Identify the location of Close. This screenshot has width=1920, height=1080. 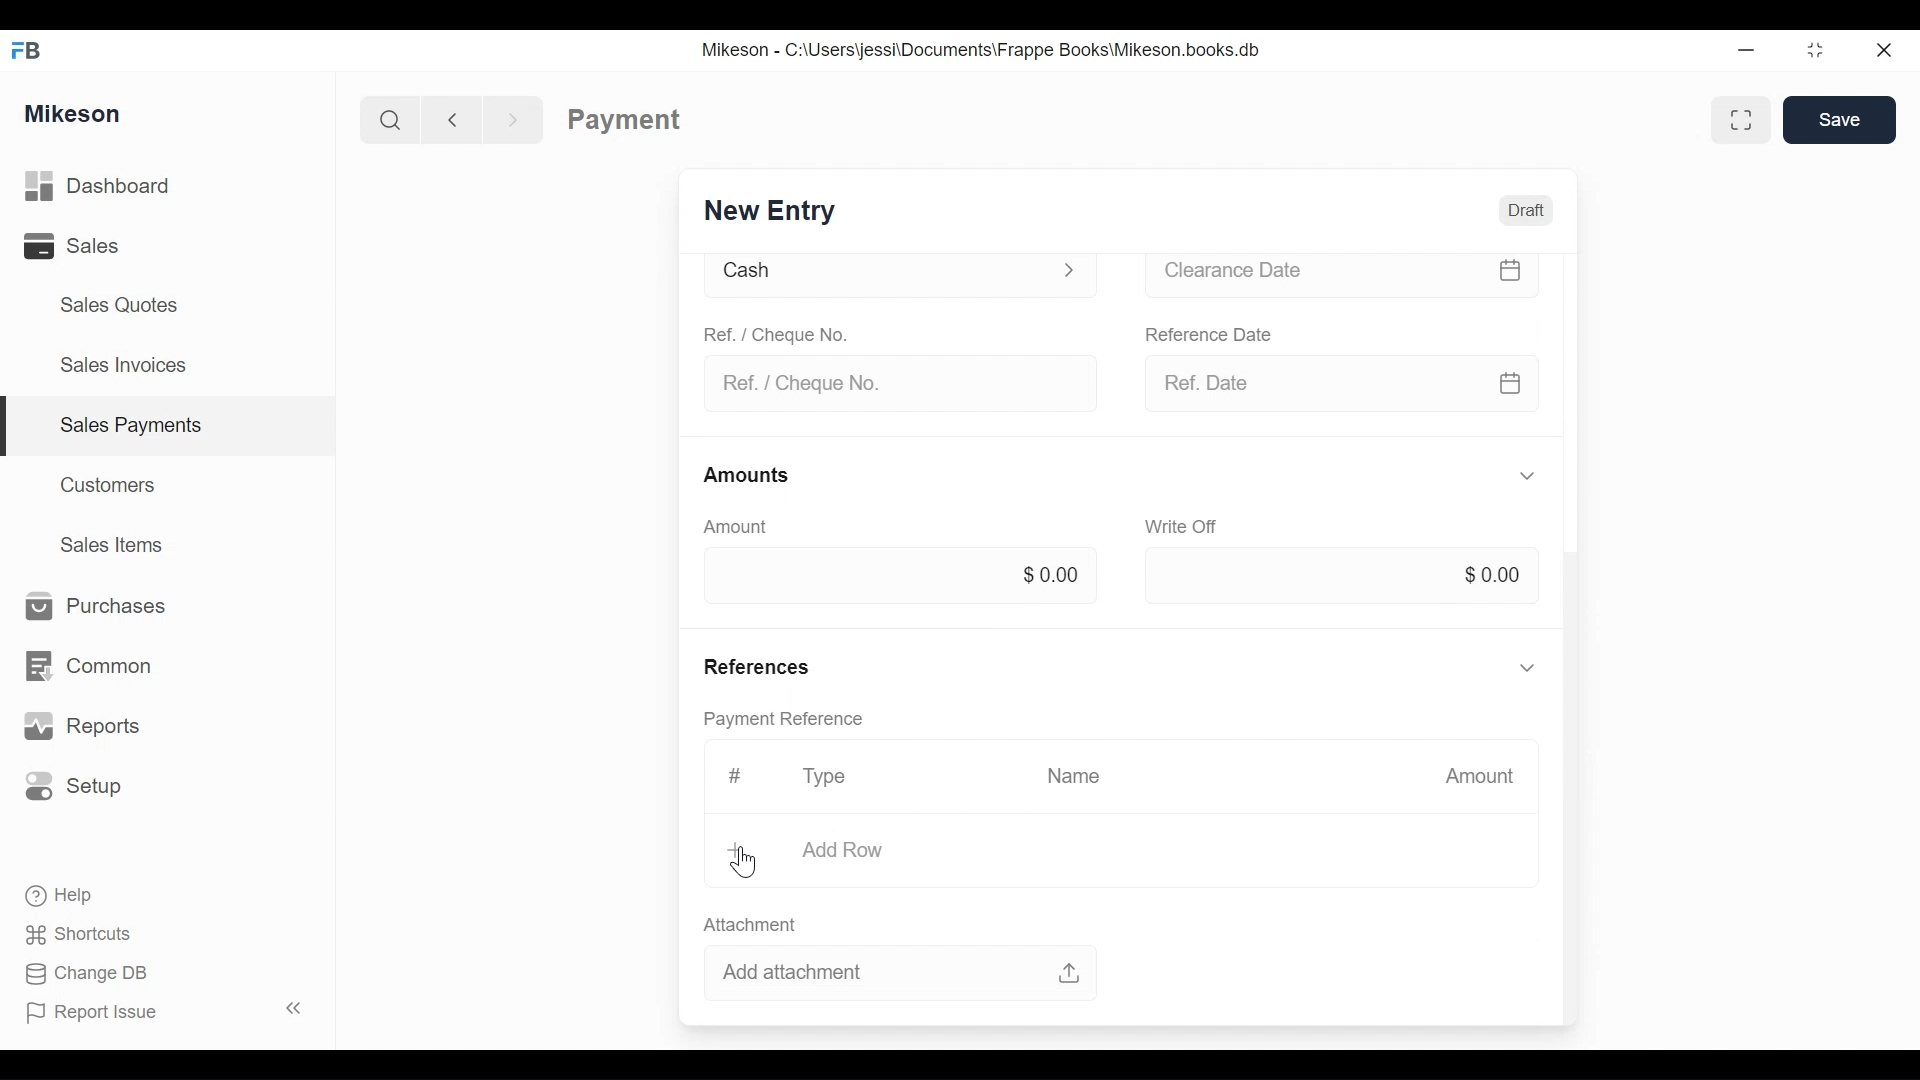
(1881, 47).